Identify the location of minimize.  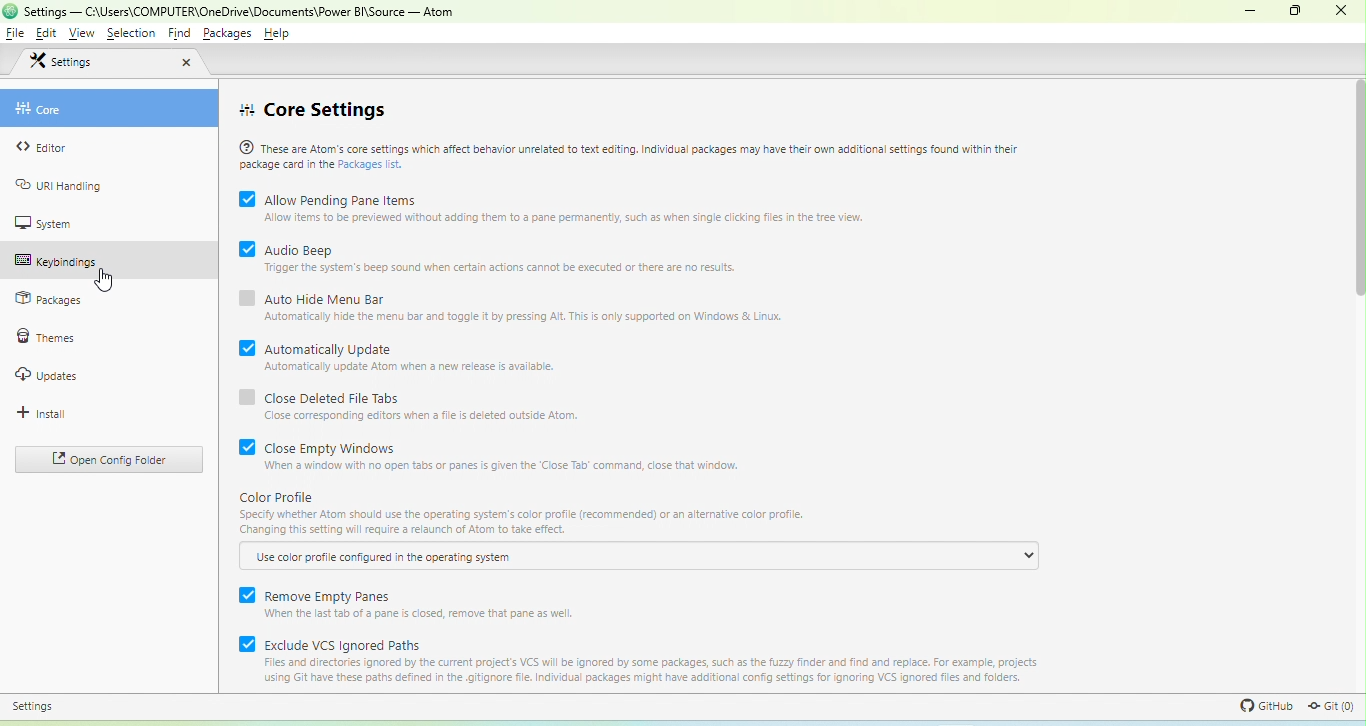
(1251, 11).